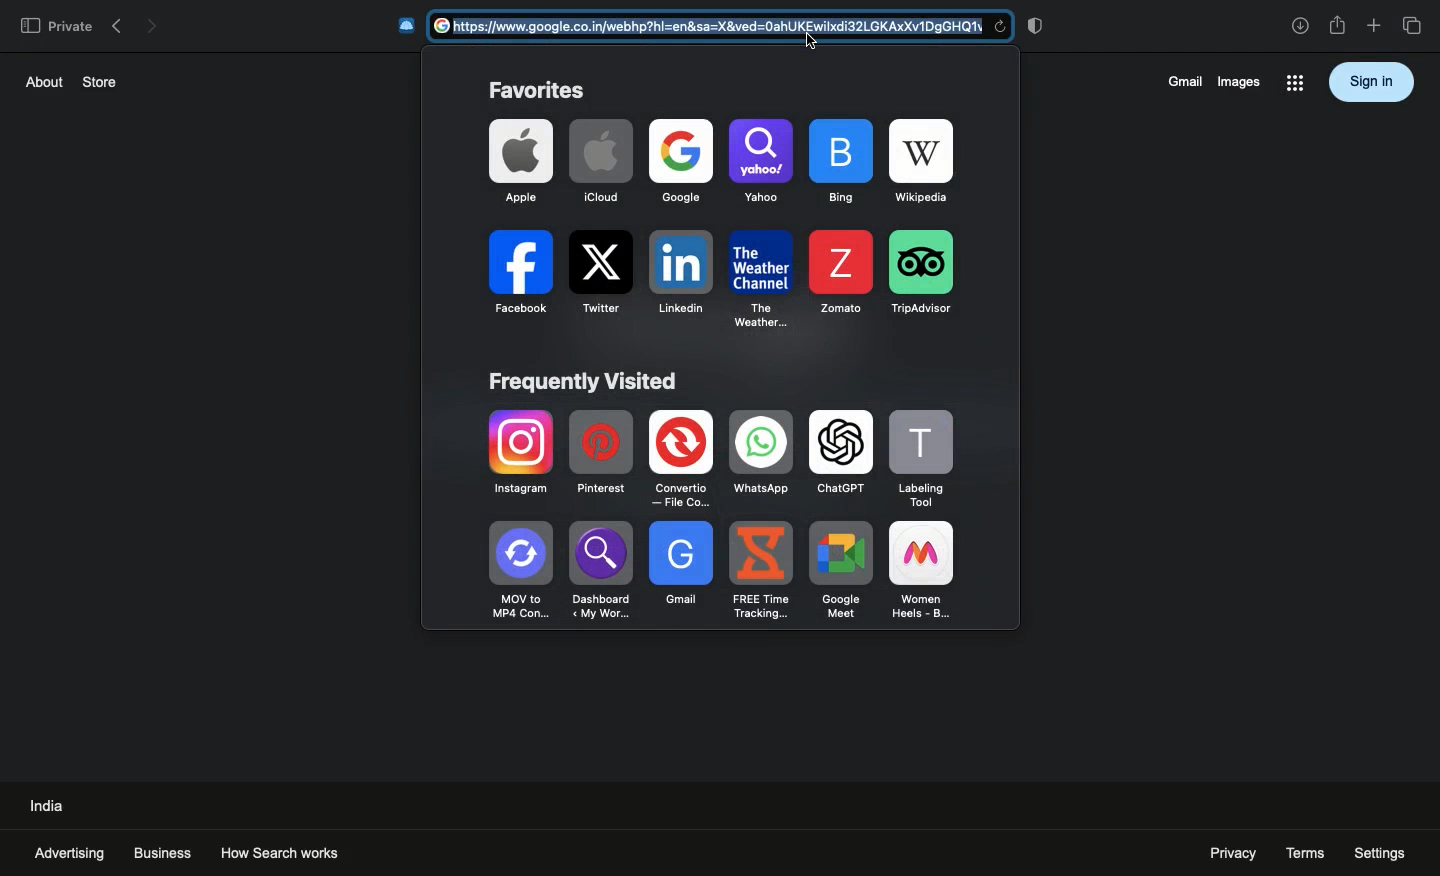  I want to click on extension, so click(407, 26).